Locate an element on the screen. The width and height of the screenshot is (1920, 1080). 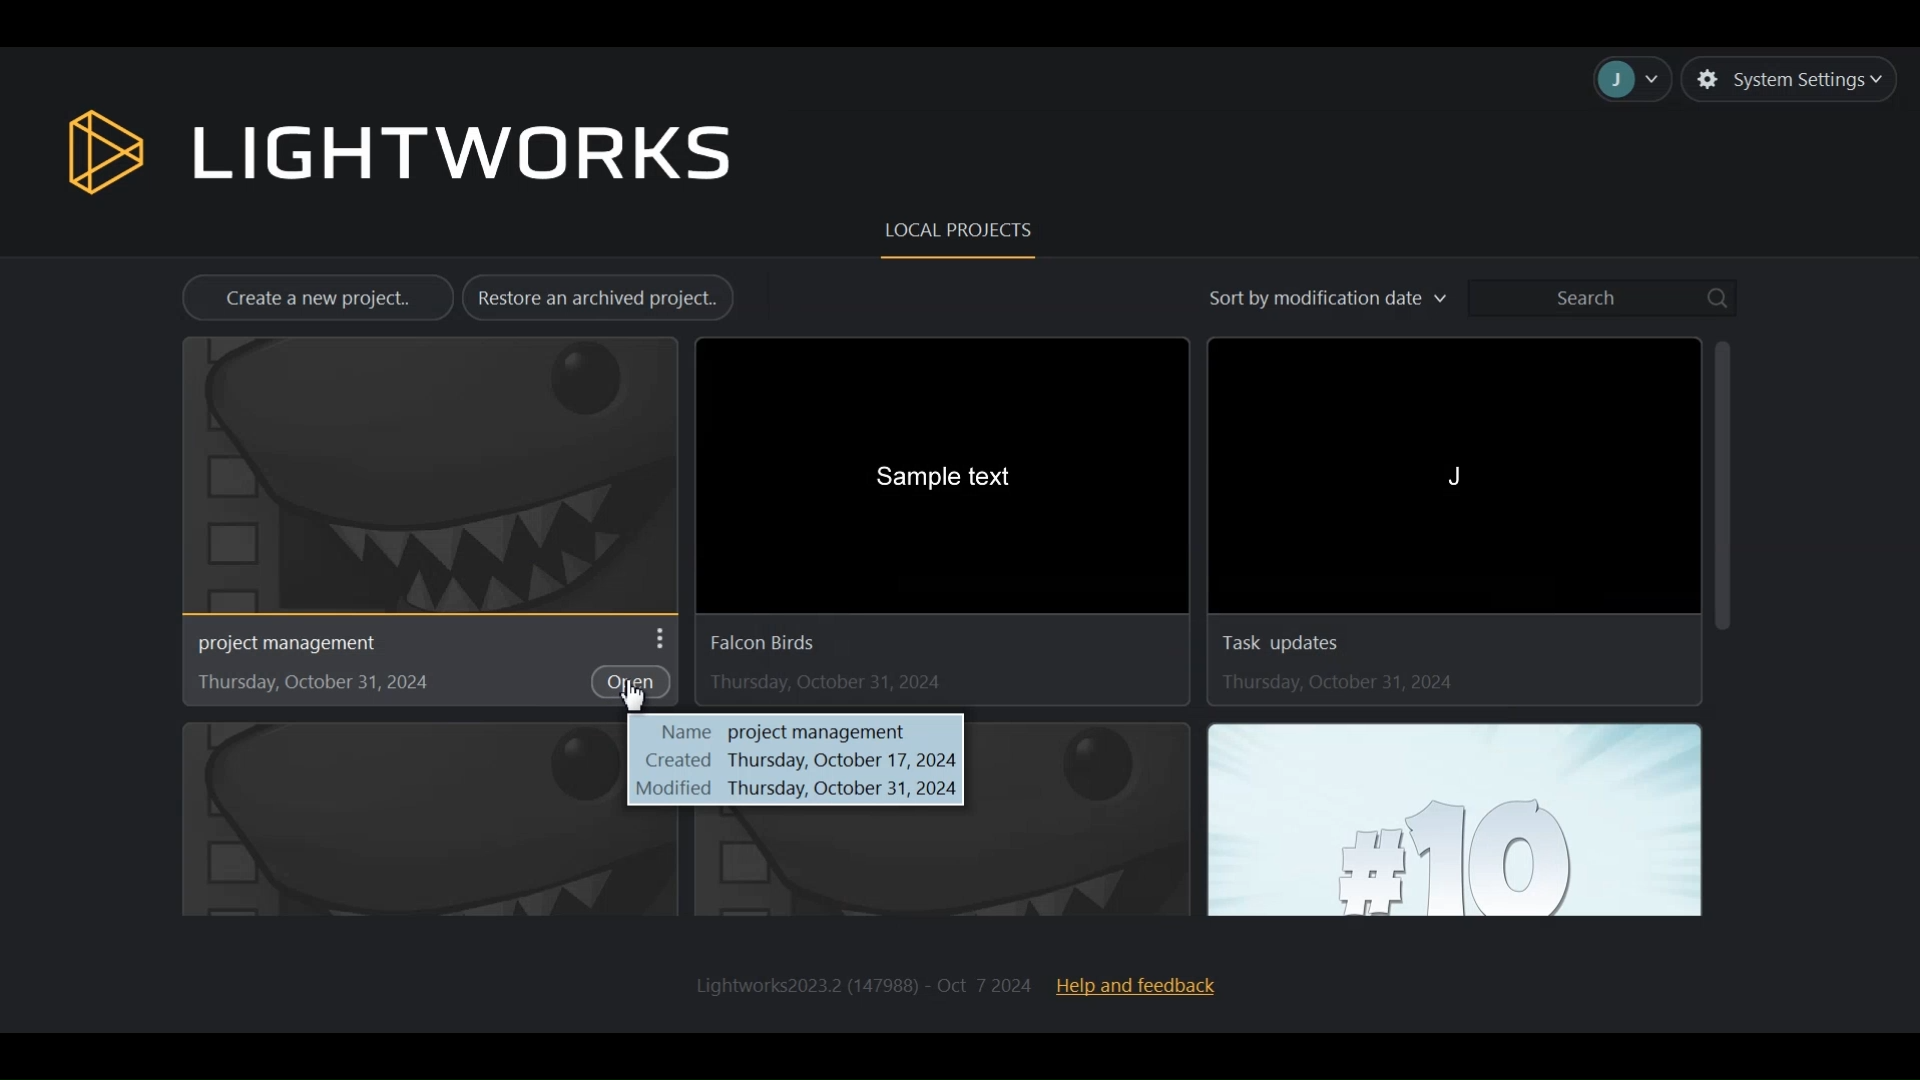
Thursday is located at coordinates (827, 680).